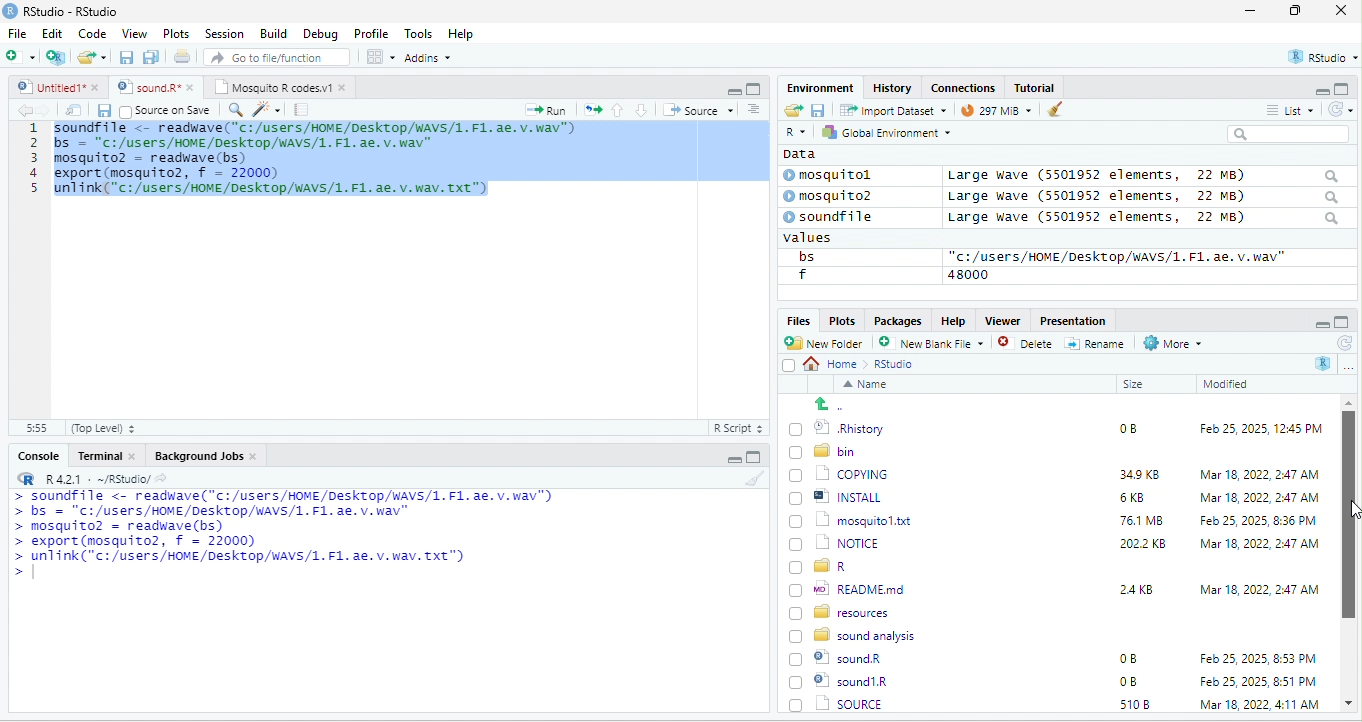  Describe the element at coordinates (820, 87) in the screenshot. I see `Environment` at that location.